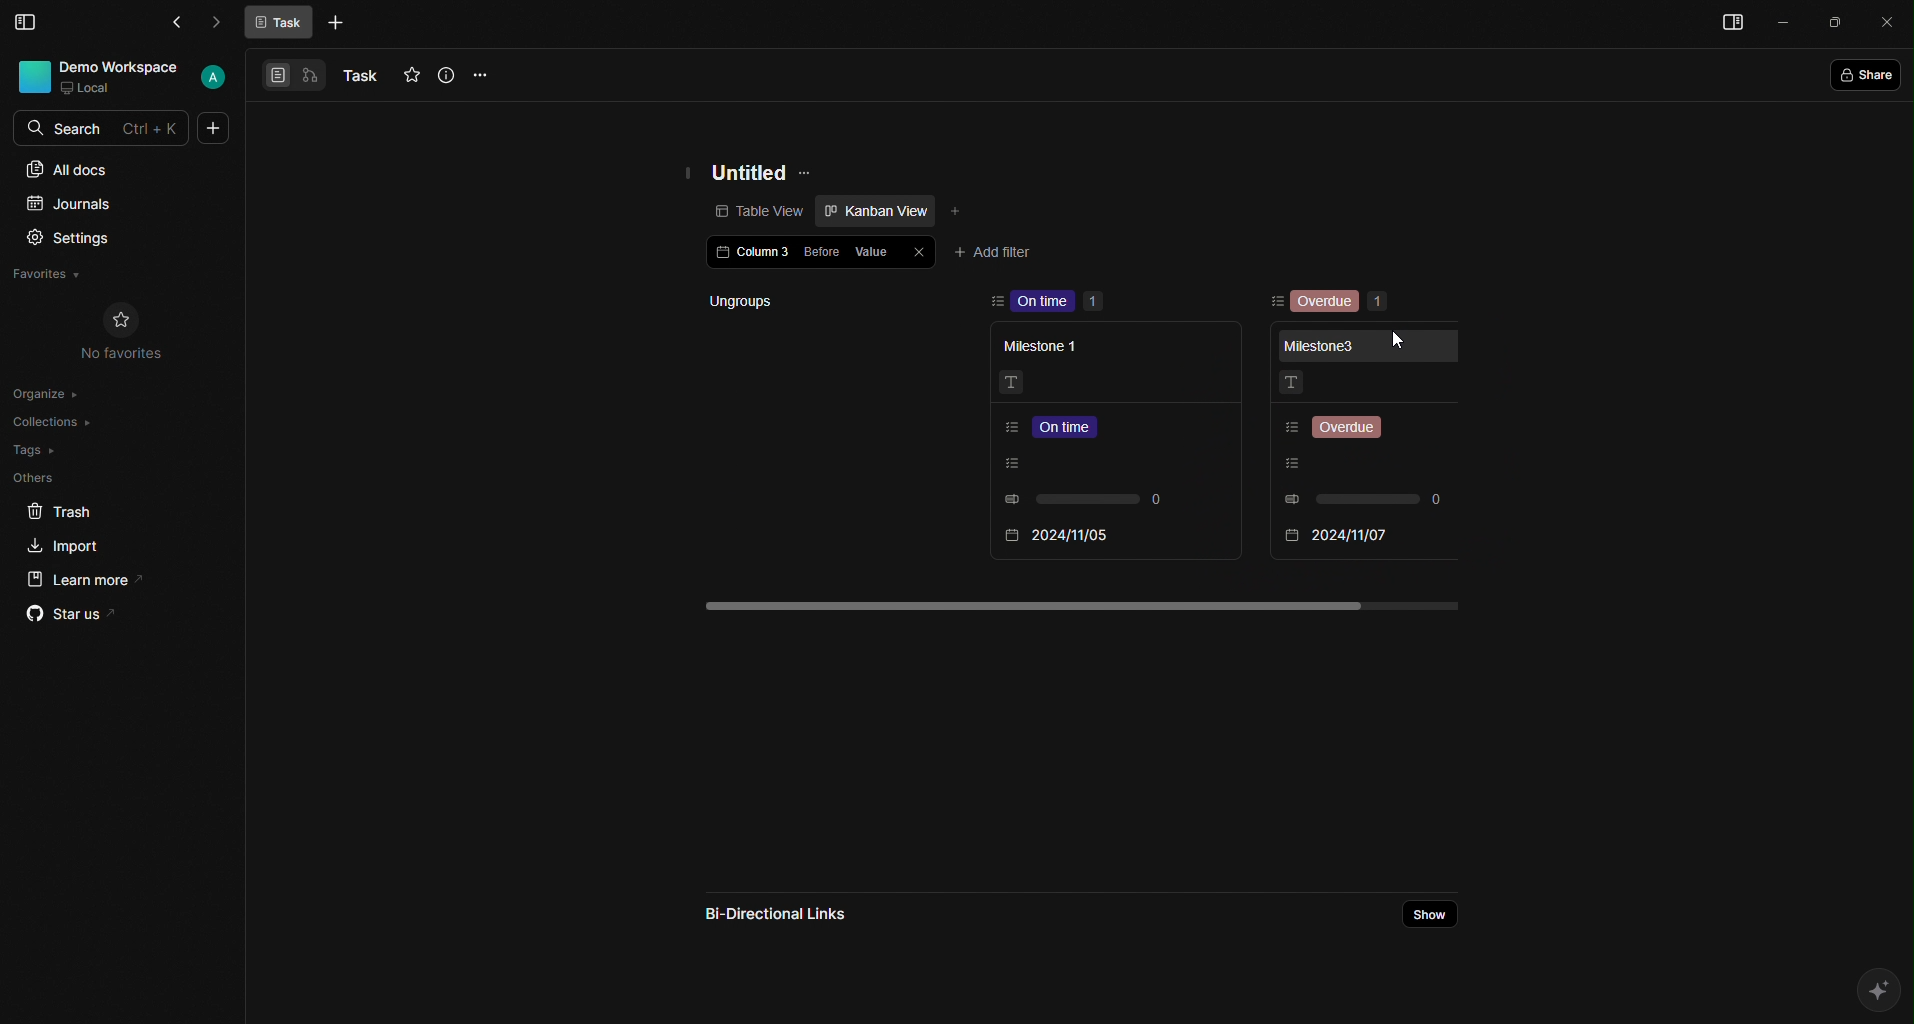  I want to click on Minimize, so click(1786, 20).